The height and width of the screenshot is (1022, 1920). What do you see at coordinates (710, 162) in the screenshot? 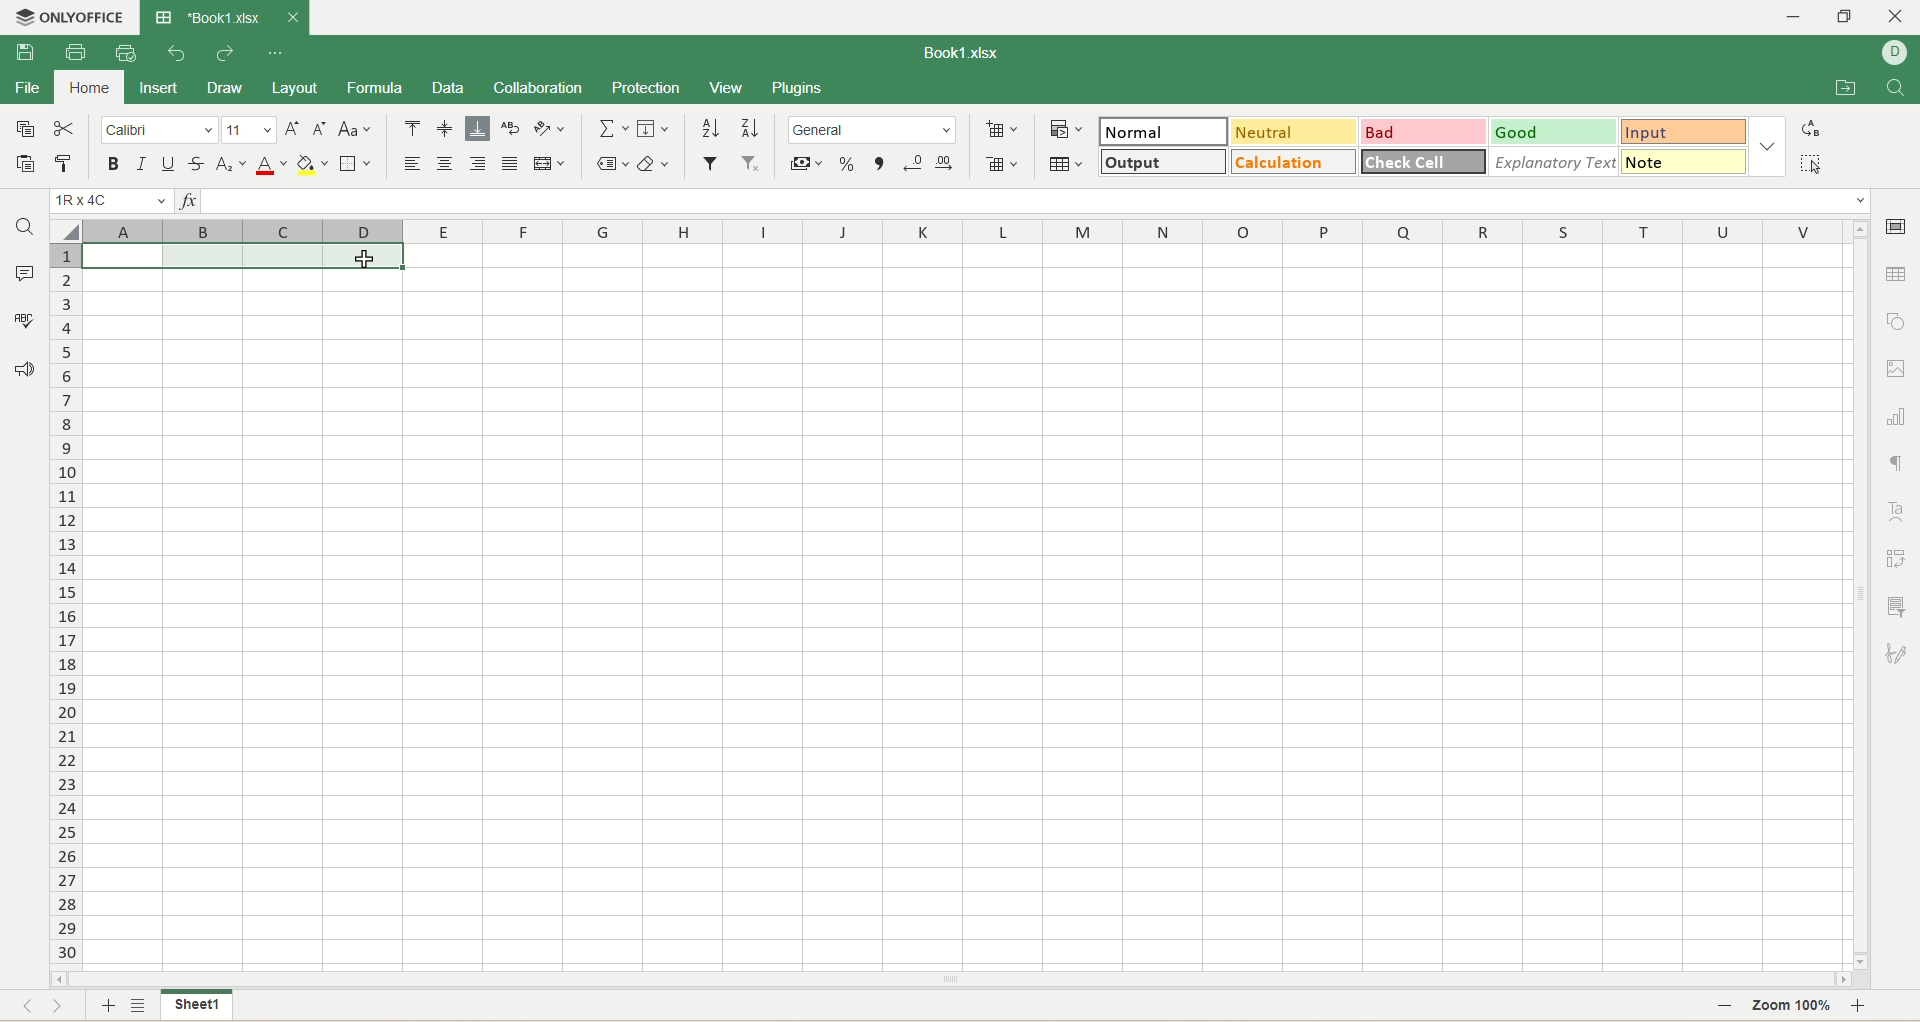
I see `filter` at bounding box center [710, 162].